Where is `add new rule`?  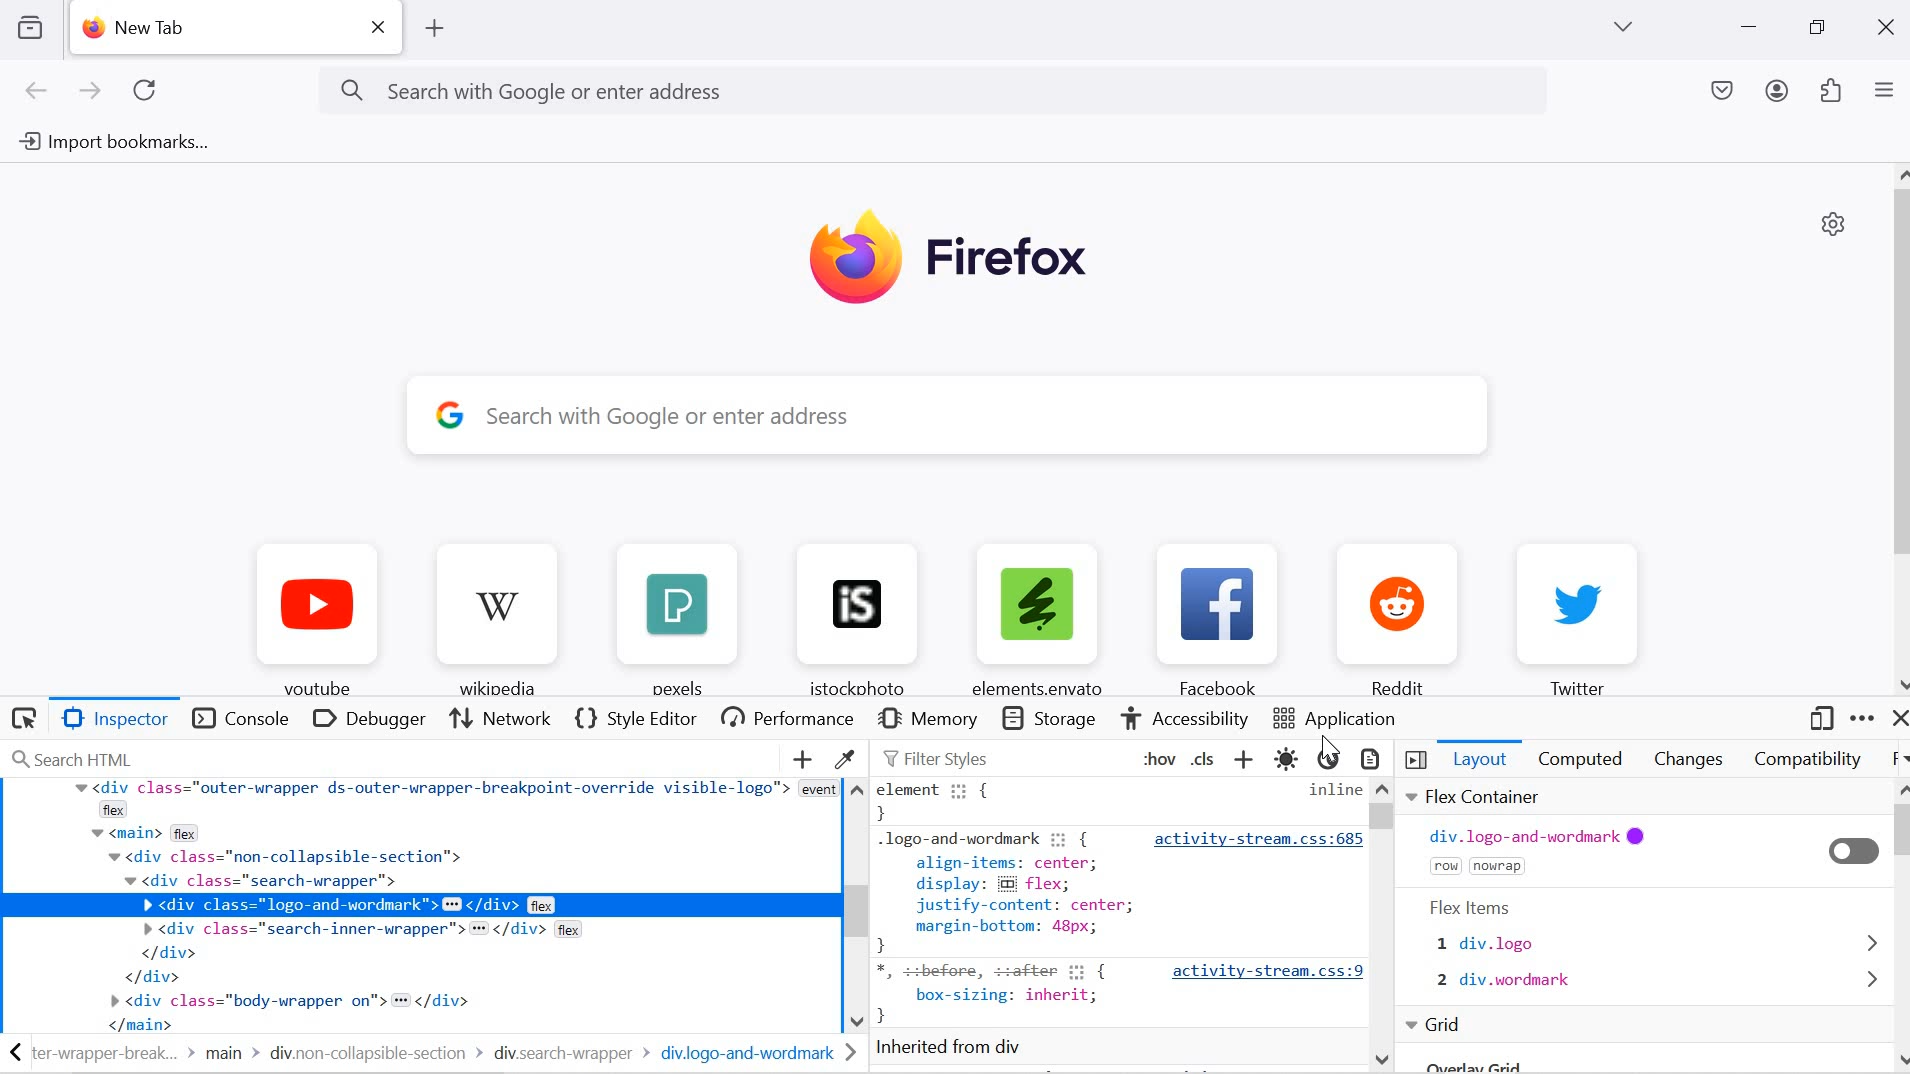 add new rule is located at coordinates (1244, 760).